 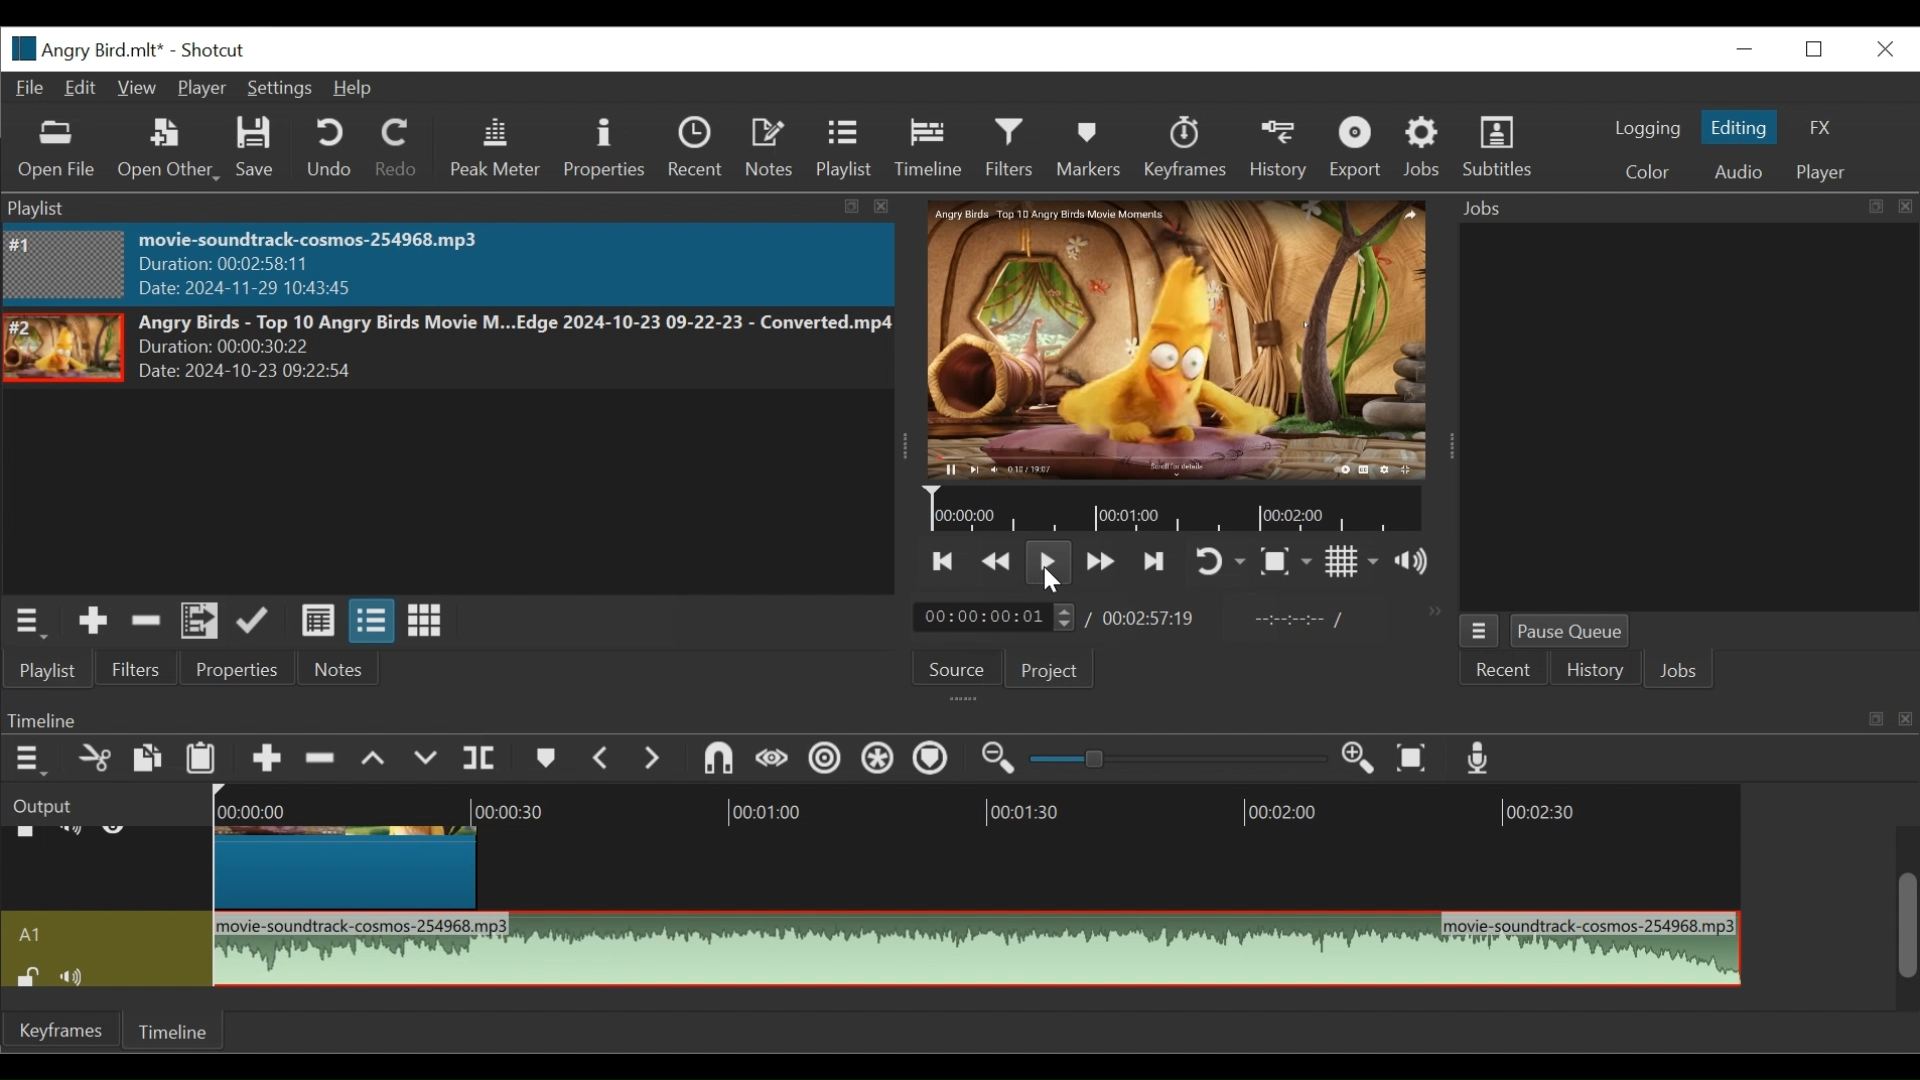 I want to click on Image, so click(x=65, y=264).